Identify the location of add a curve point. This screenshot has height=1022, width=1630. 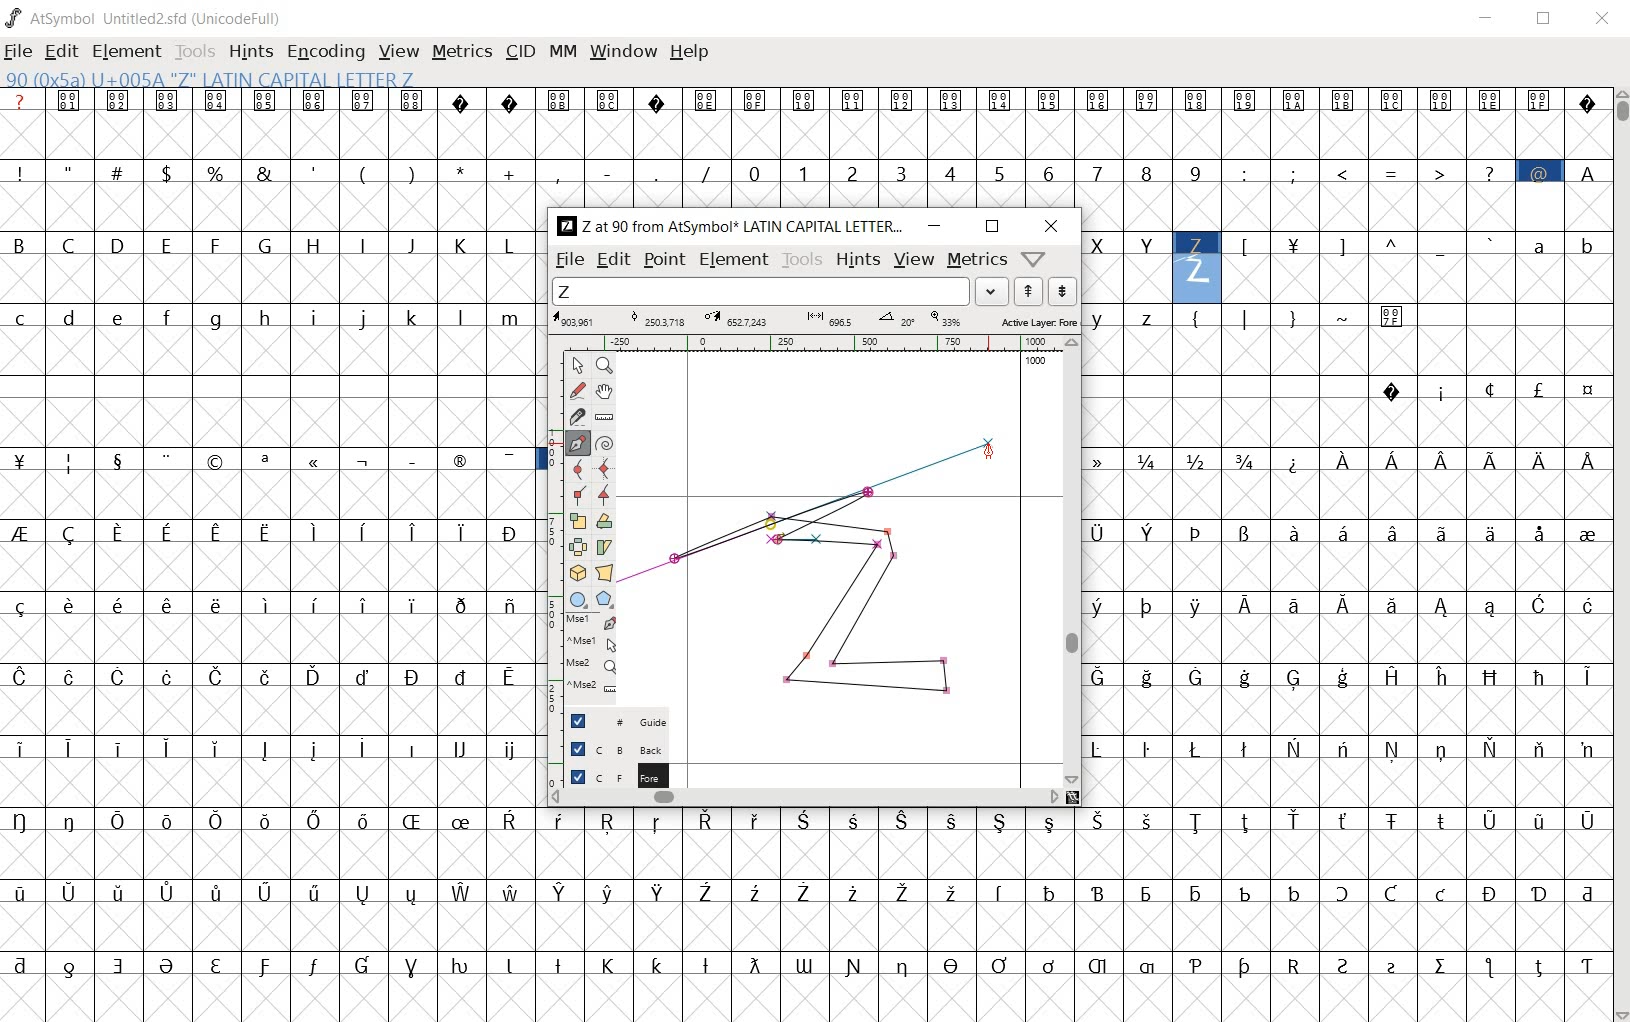
(575, 469).